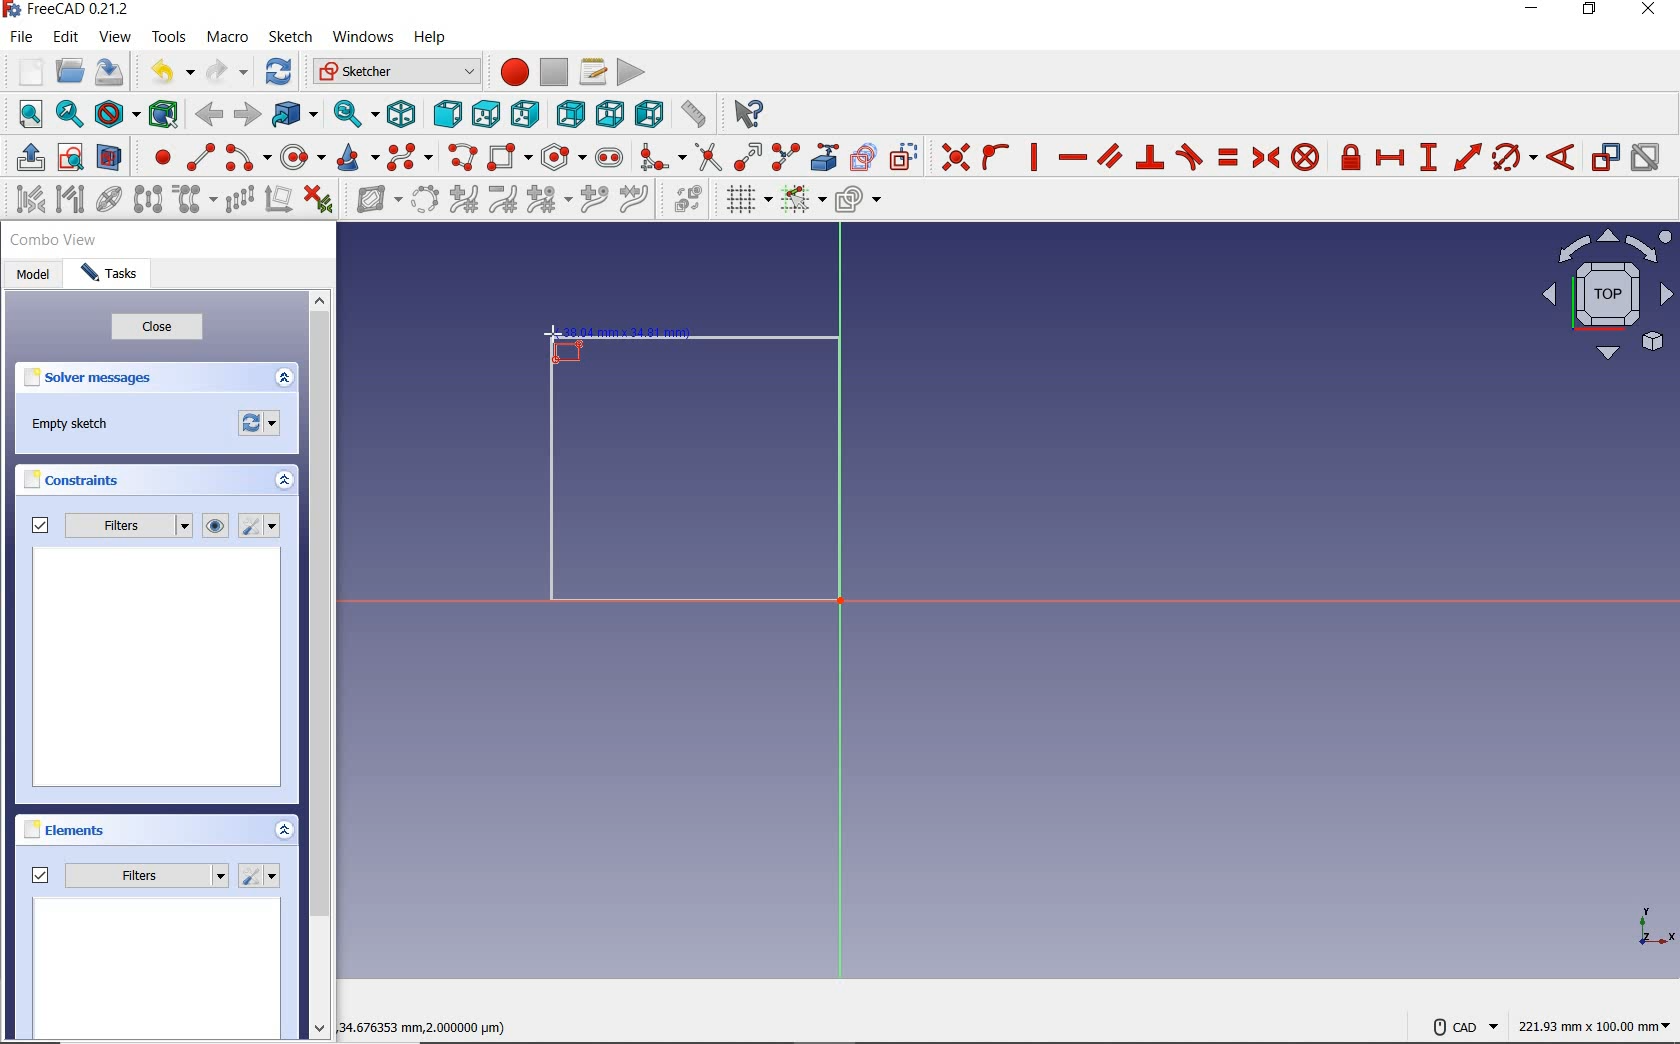 The image size is (1680, 1044). I want to click on show/hide internal geometry, so click(110, 202).